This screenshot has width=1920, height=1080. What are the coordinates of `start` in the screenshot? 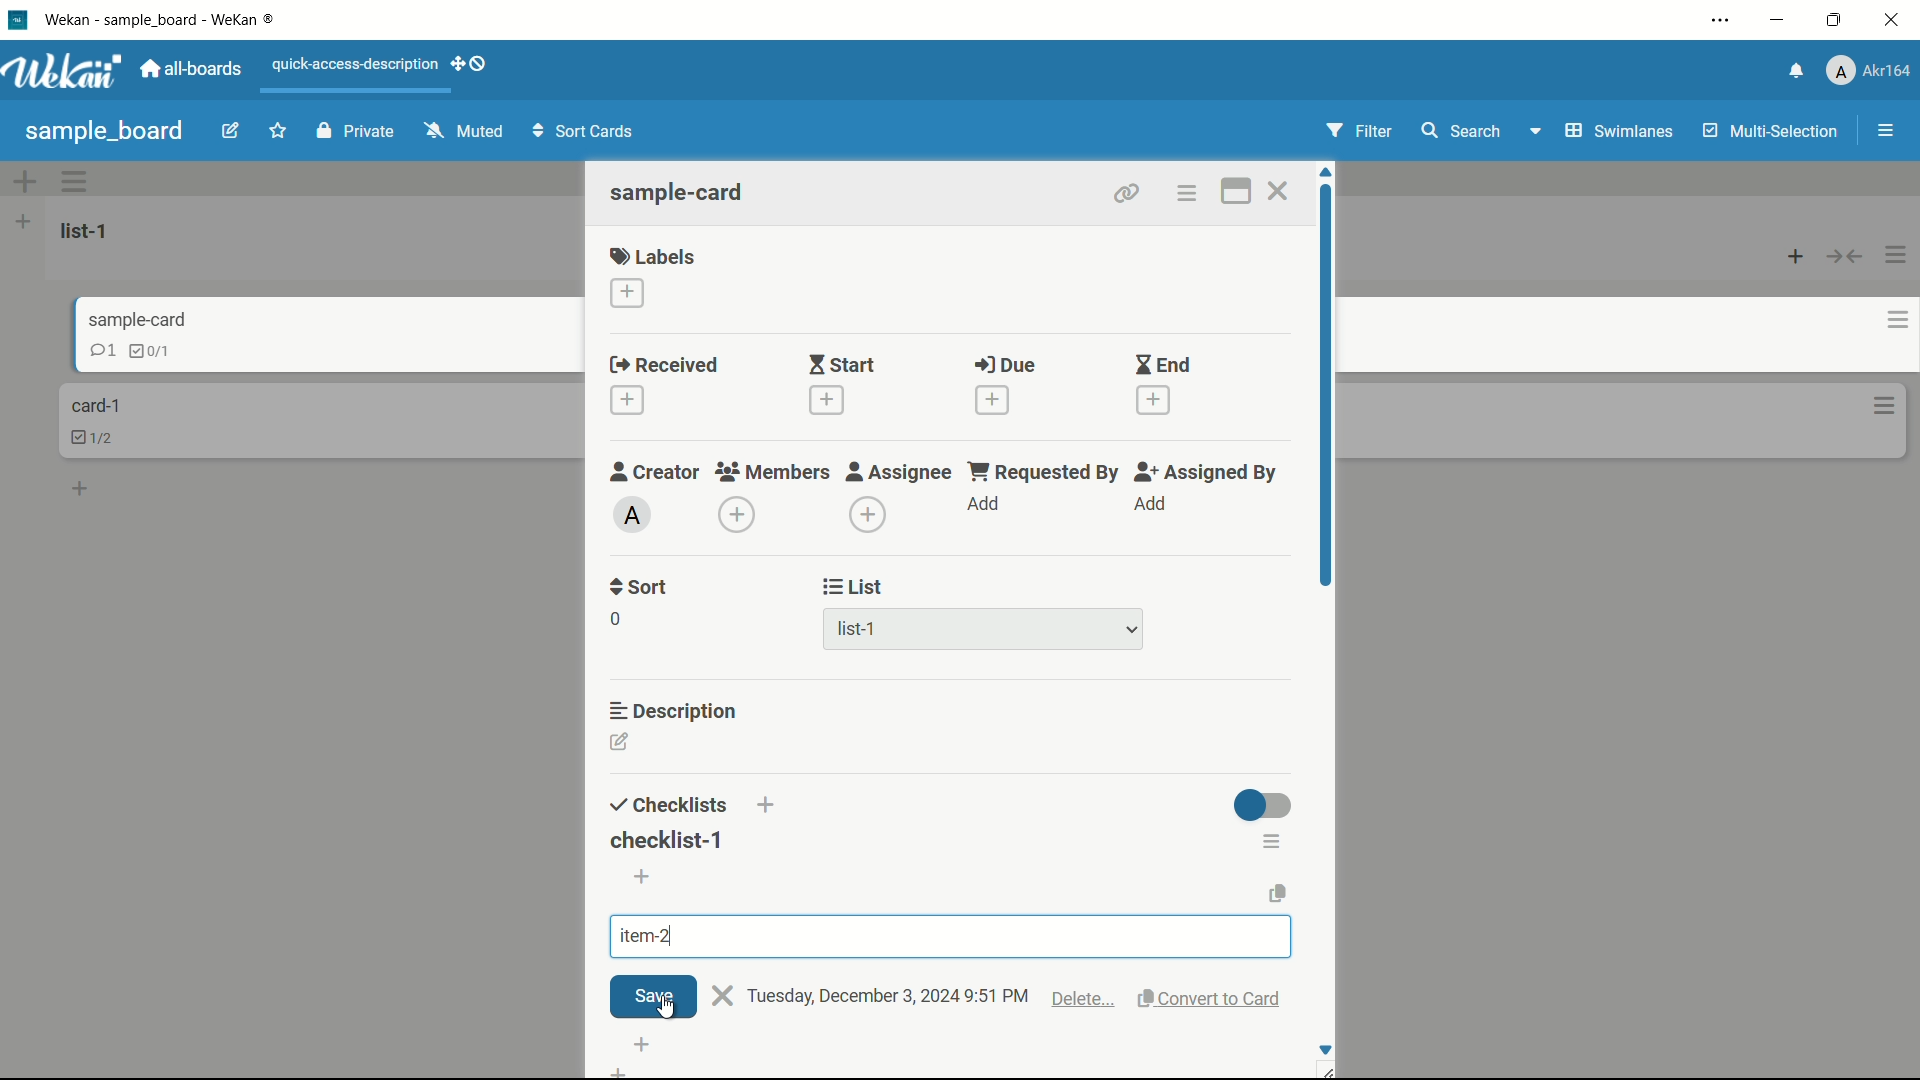 It's located at (844, 364).